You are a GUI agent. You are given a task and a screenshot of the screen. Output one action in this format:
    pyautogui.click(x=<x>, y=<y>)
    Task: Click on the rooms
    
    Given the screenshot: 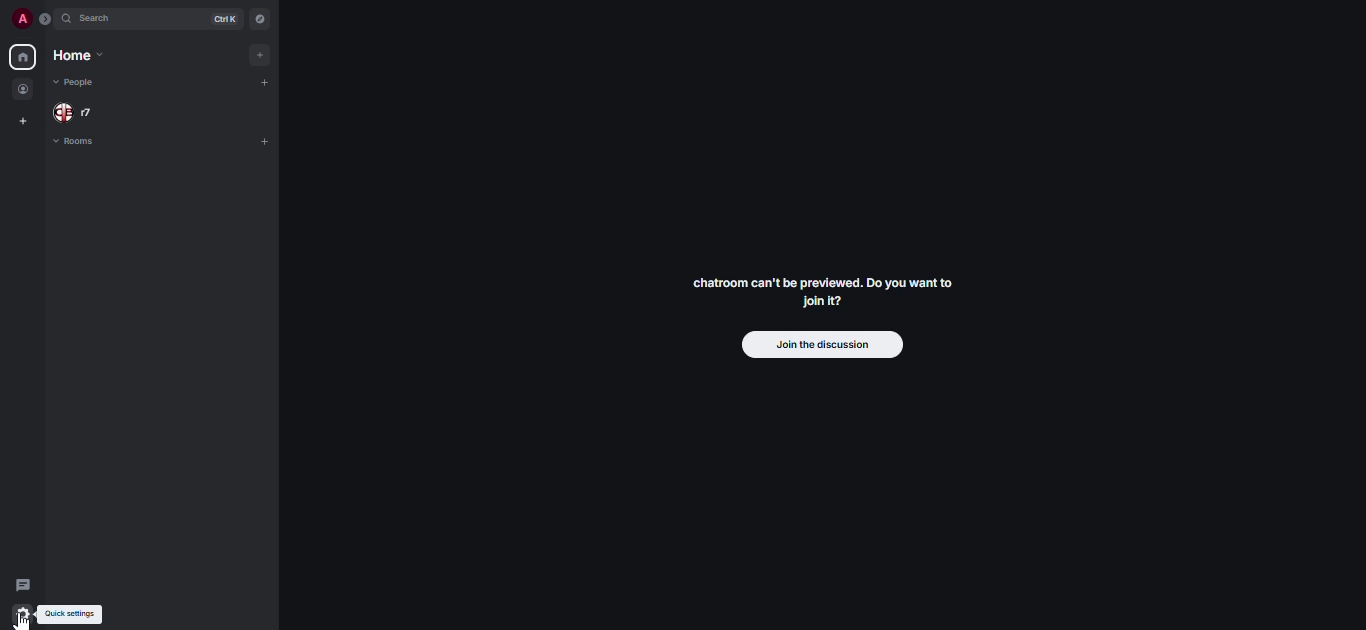 What is the action you would take?
    pyautogui.click(x=82, y=144)
    